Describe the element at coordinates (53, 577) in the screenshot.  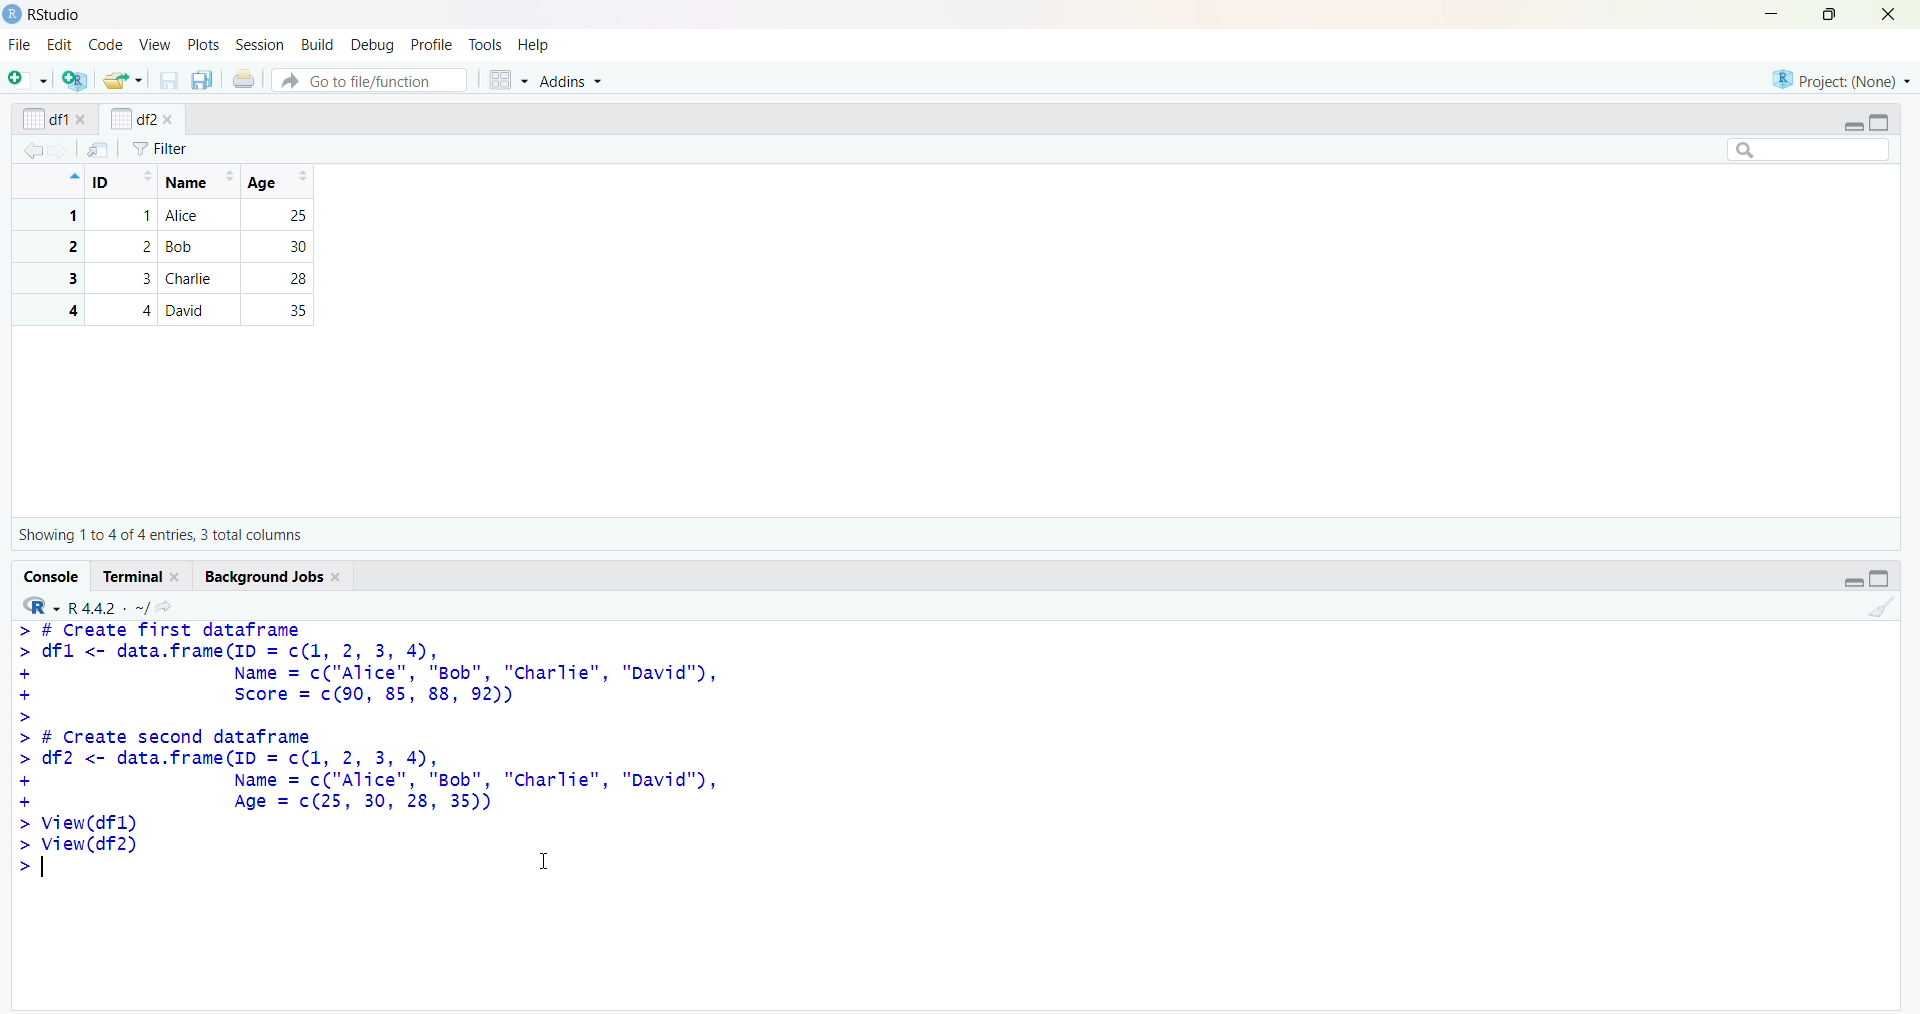
I see `Console` at that location.